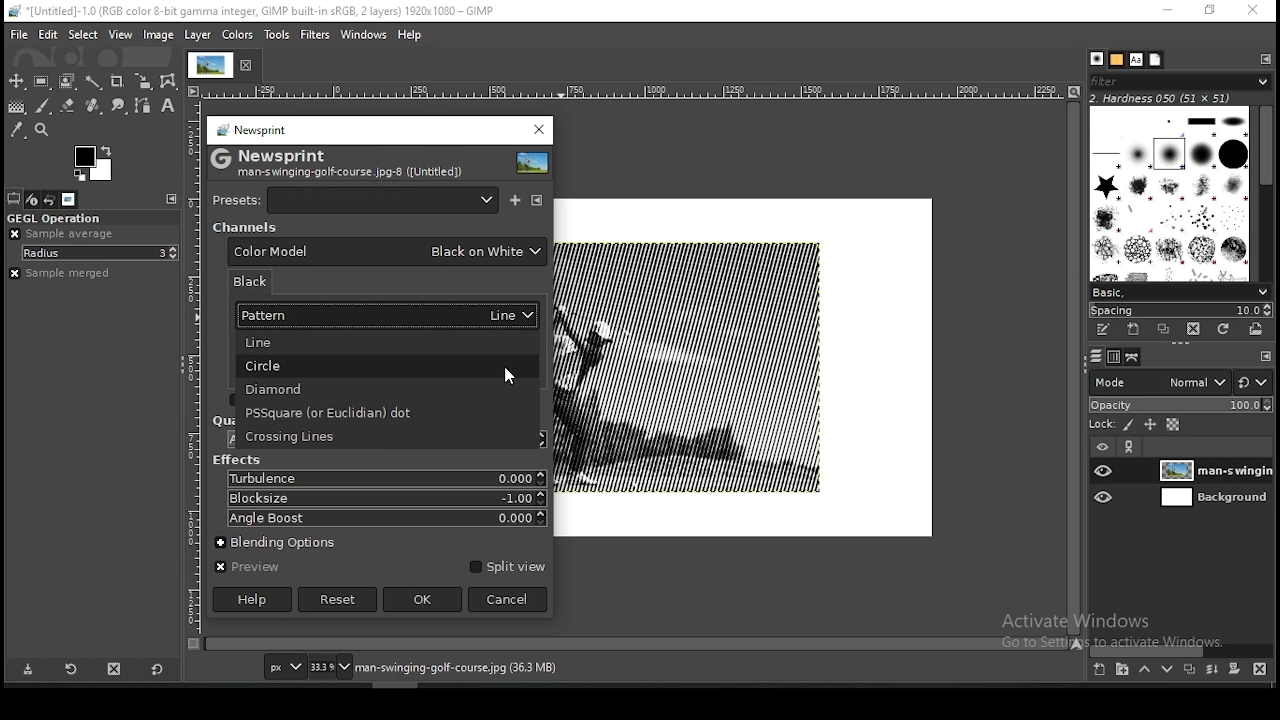 Image resolution: width=1280 pixels, height=720 pixels. I want to click on edit this brush, so click(1104, 331).